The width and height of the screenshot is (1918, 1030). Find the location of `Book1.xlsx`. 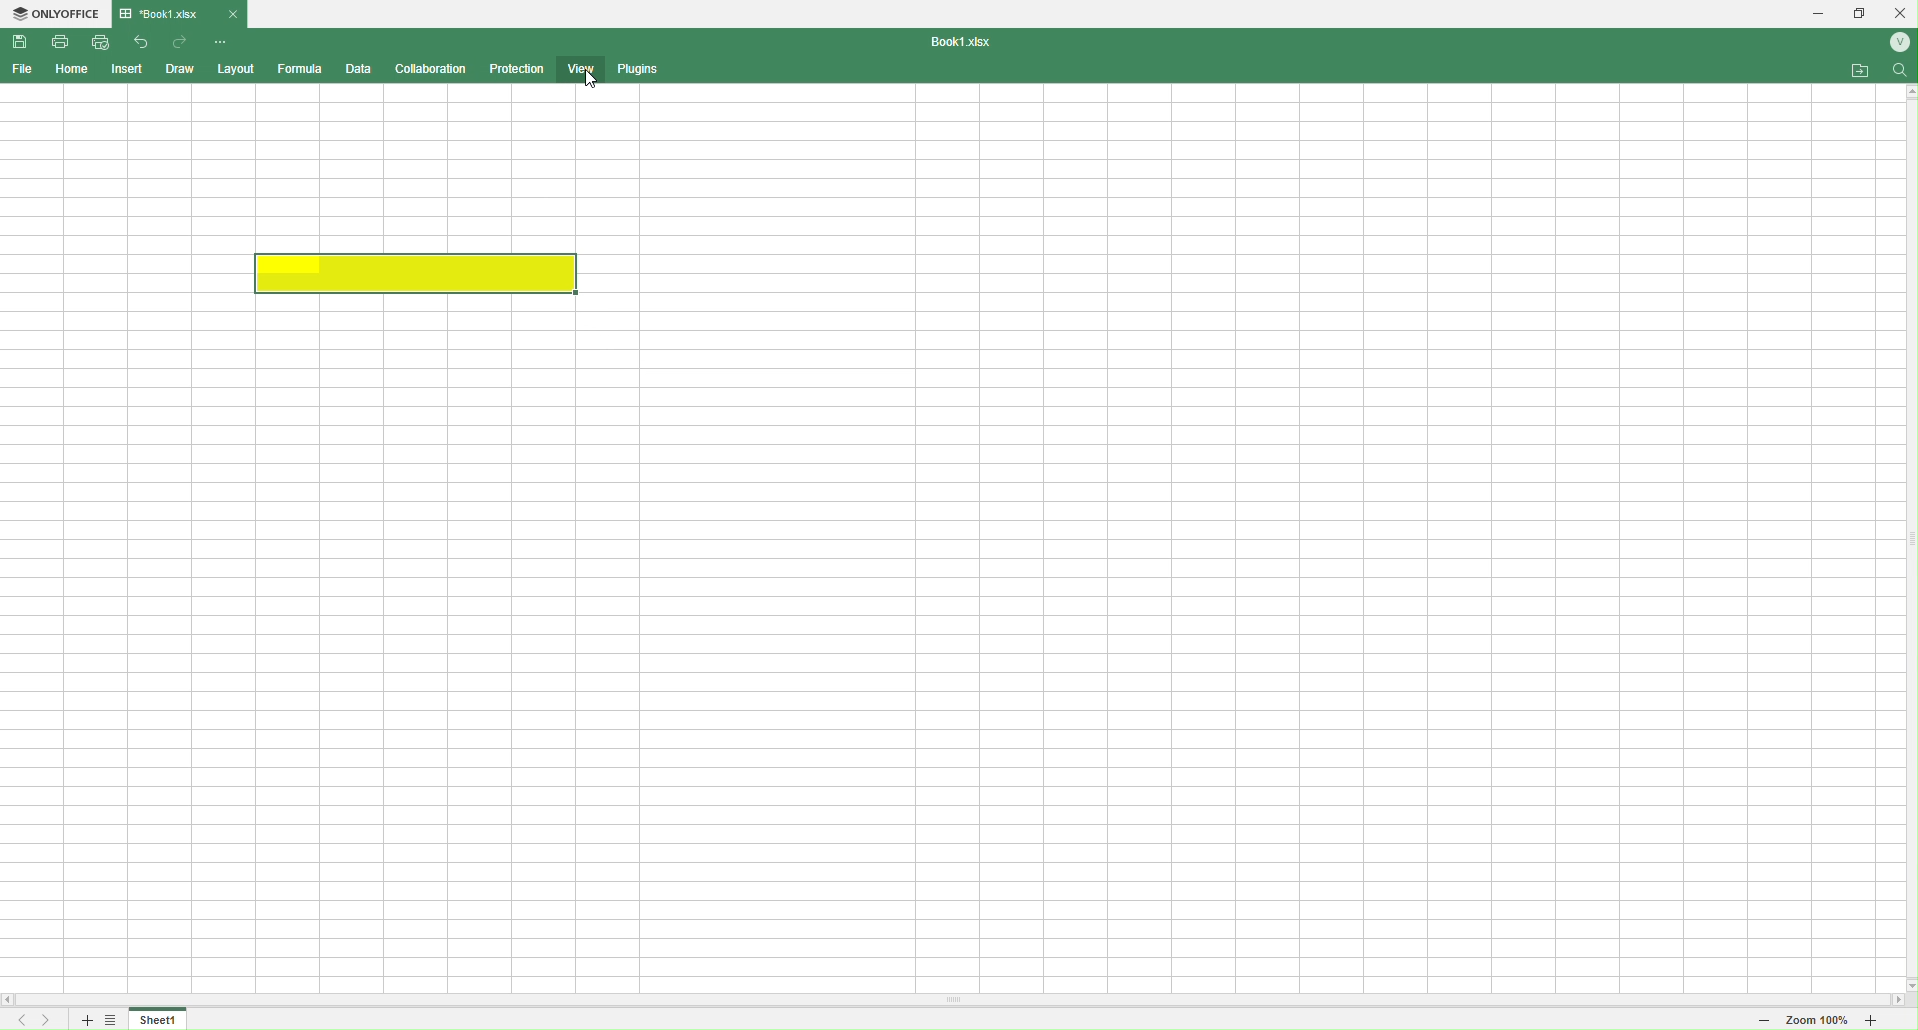

Book1.xlsx is located at coordinates (970, 43).